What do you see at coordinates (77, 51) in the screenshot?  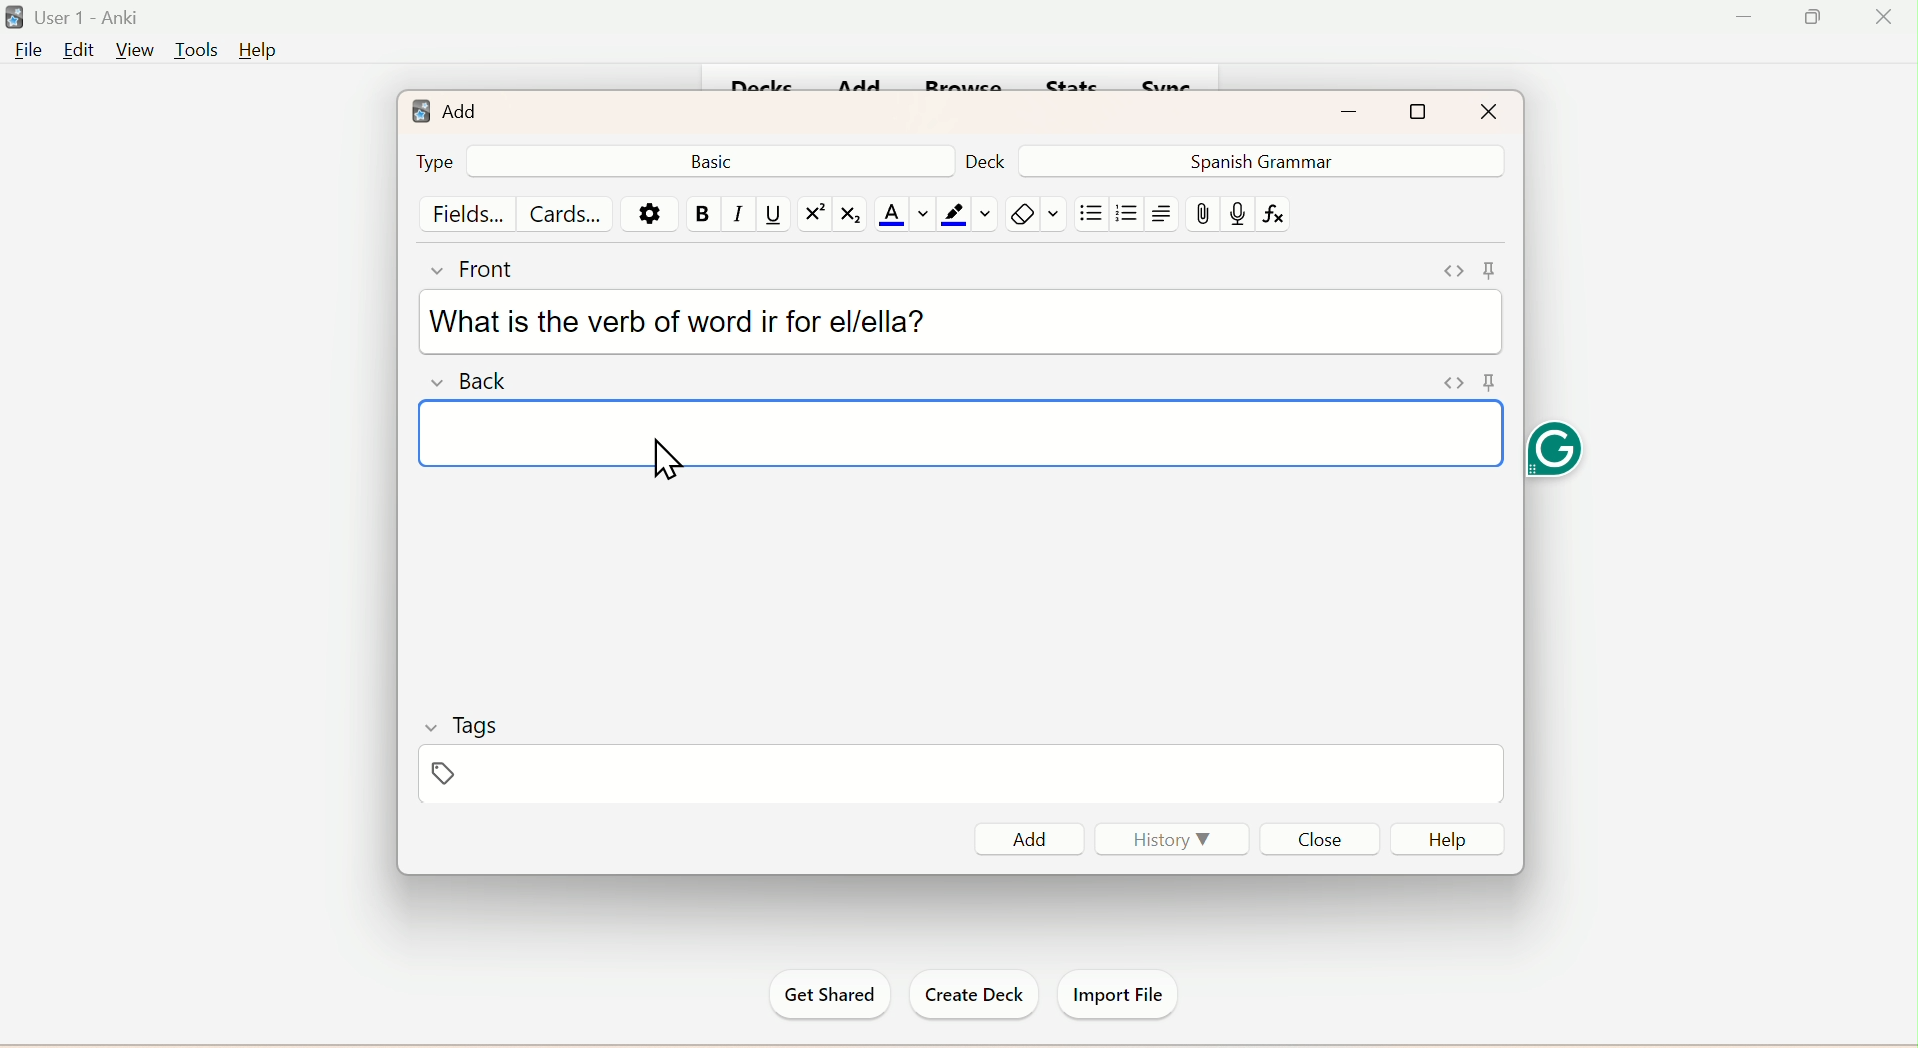 I see `Edit` at bounding box center [77, 51].